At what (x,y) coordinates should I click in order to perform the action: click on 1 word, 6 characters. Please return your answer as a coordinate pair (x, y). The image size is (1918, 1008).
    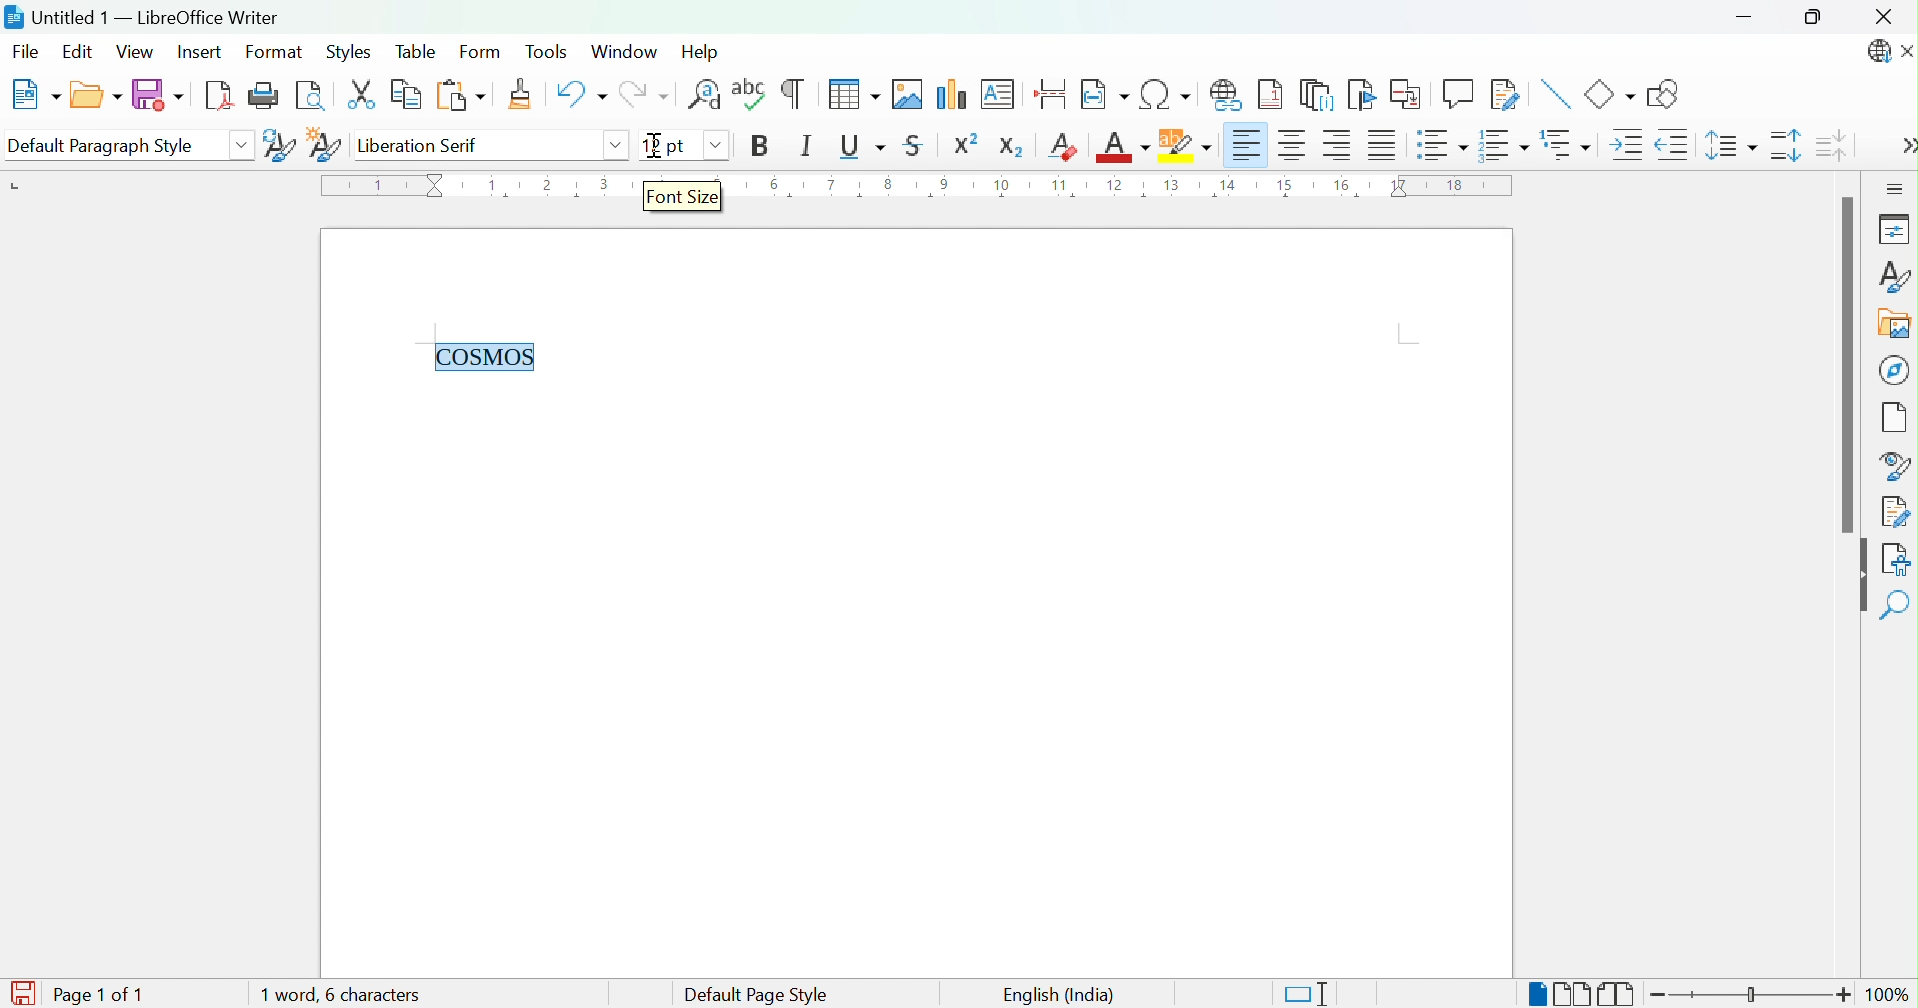
    Looking at the image, I should click on (372, 995).